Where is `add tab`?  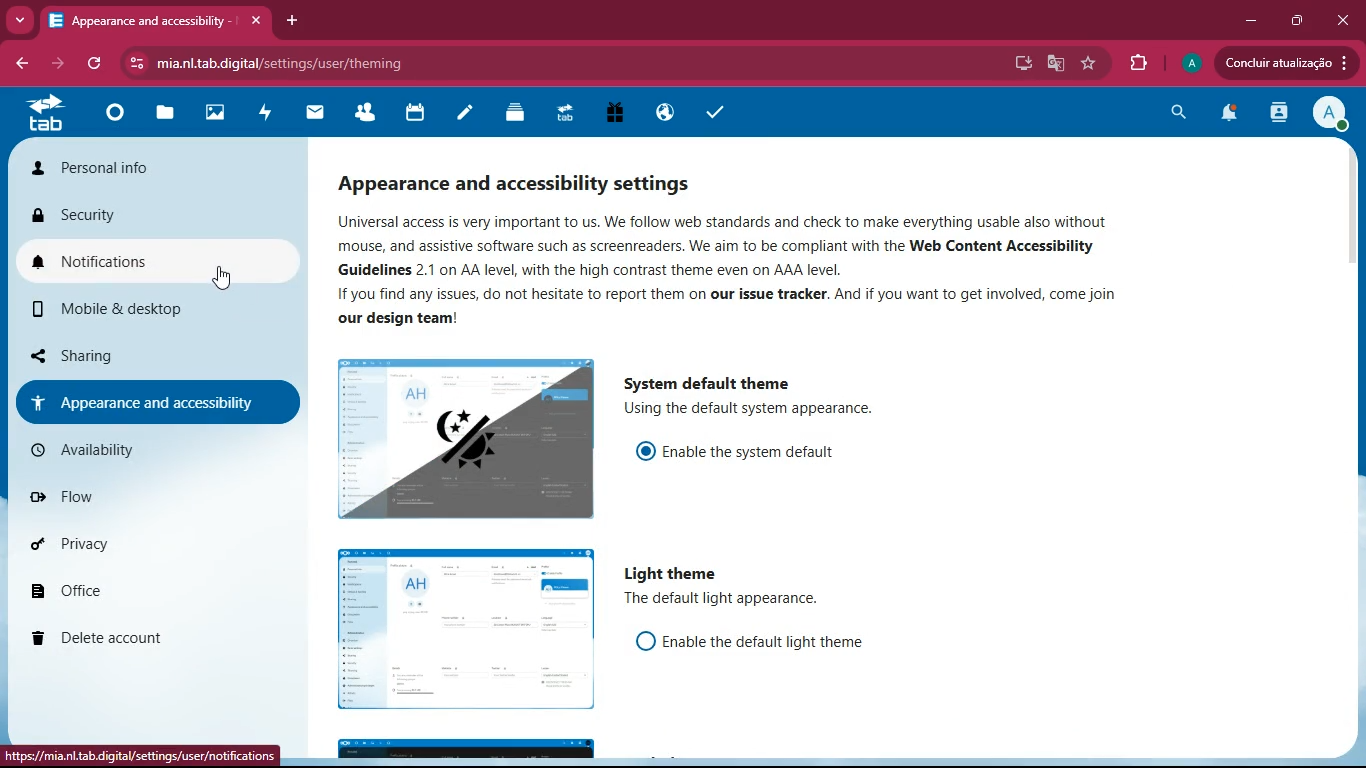 add tab is located at coordinates (292, 19).